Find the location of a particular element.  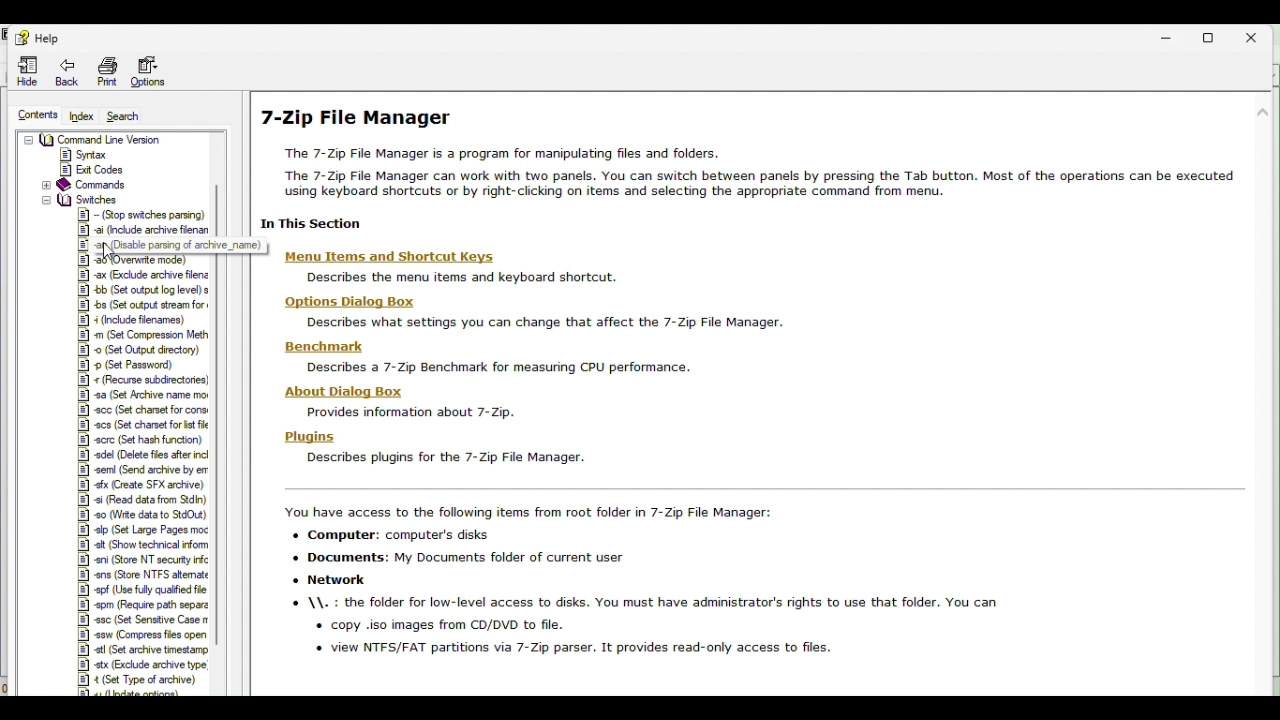

Descnbes the menu items and kevboard shortcut. is located at coordinates (484, 277).